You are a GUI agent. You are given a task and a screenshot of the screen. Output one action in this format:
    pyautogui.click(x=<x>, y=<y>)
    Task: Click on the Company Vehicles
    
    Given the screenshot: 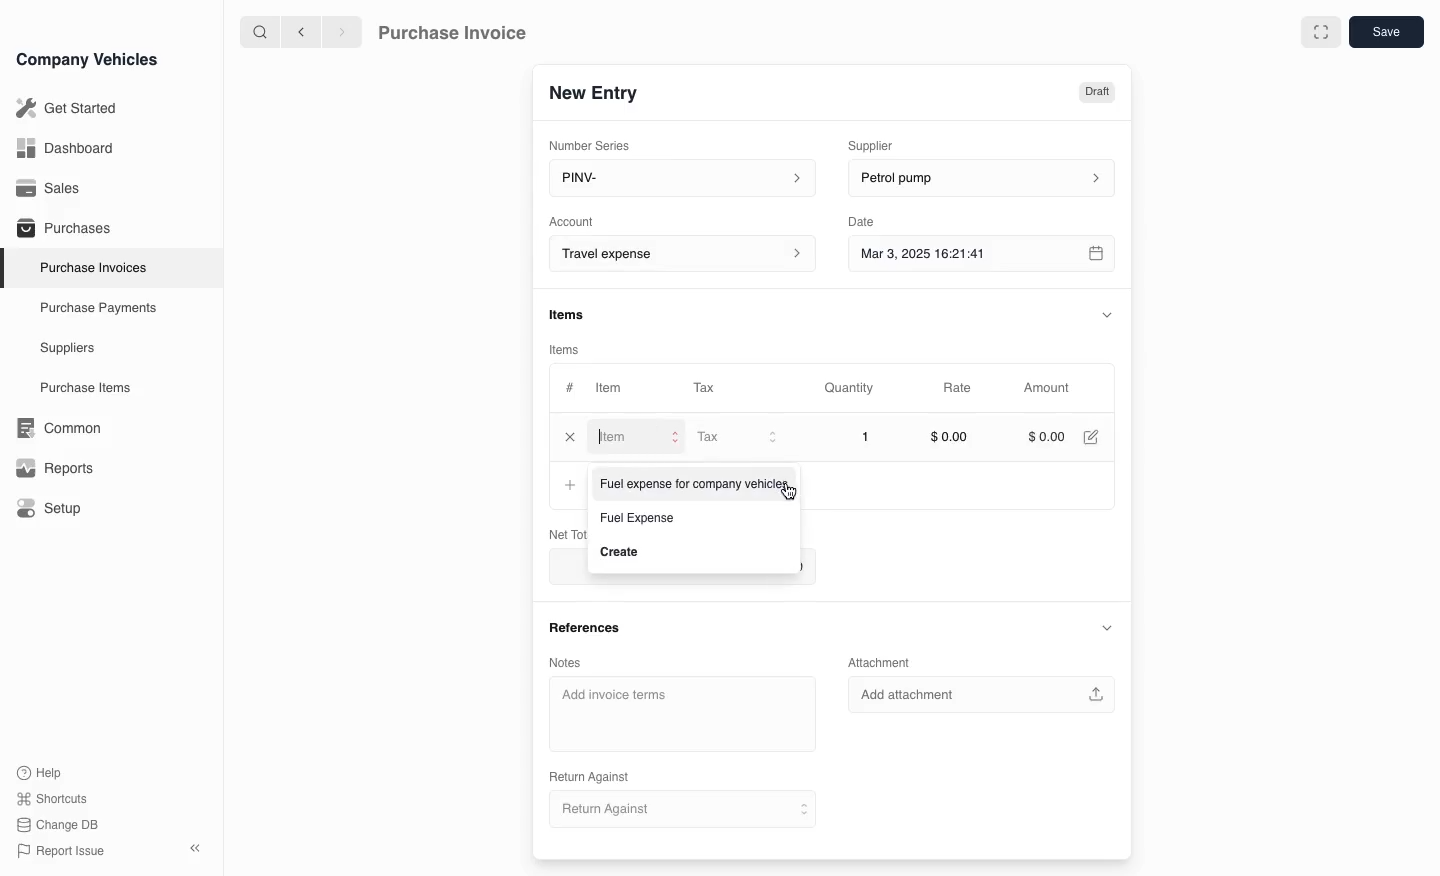 What is the action you would take?
    pyautogui.click(x=87, y=59)
    